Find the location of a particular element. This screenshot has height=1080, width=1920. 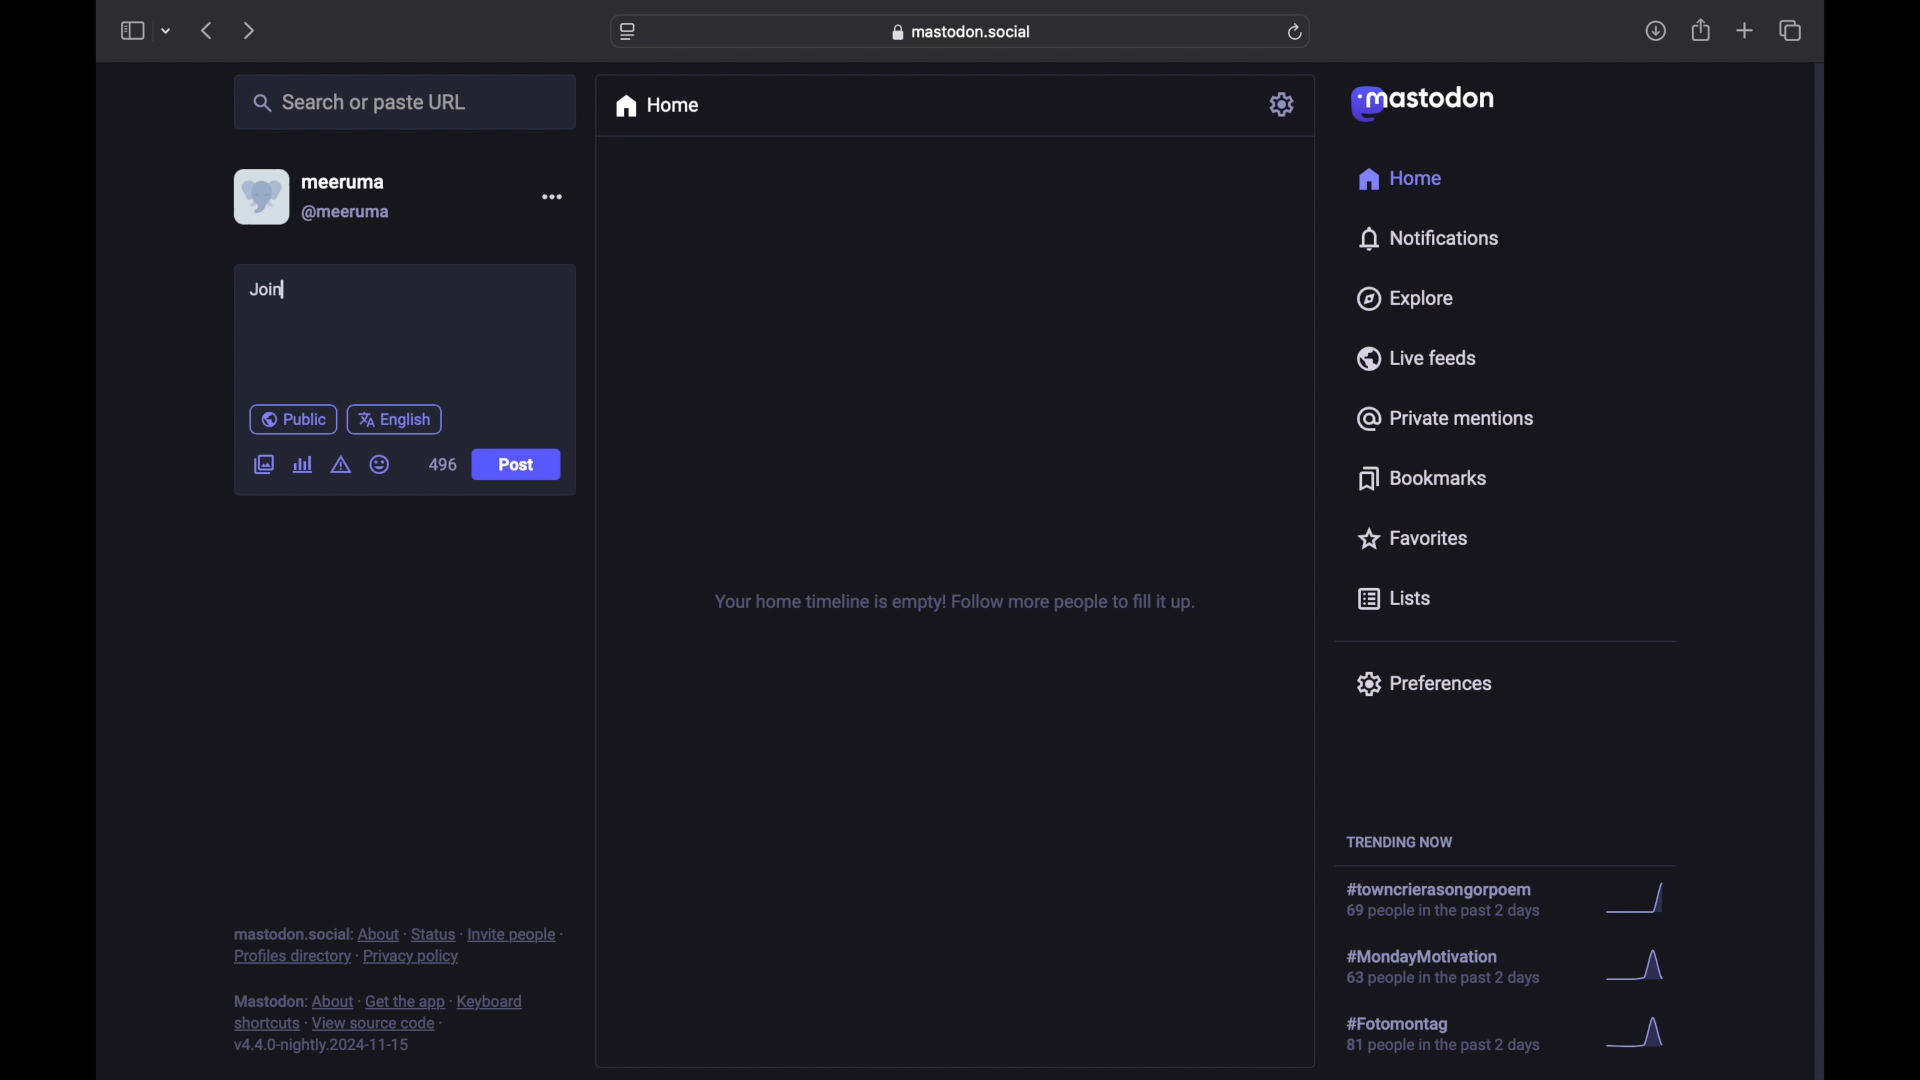

your home timeline is empty! follow more people to fill it up is located at coordinates (954, 603).